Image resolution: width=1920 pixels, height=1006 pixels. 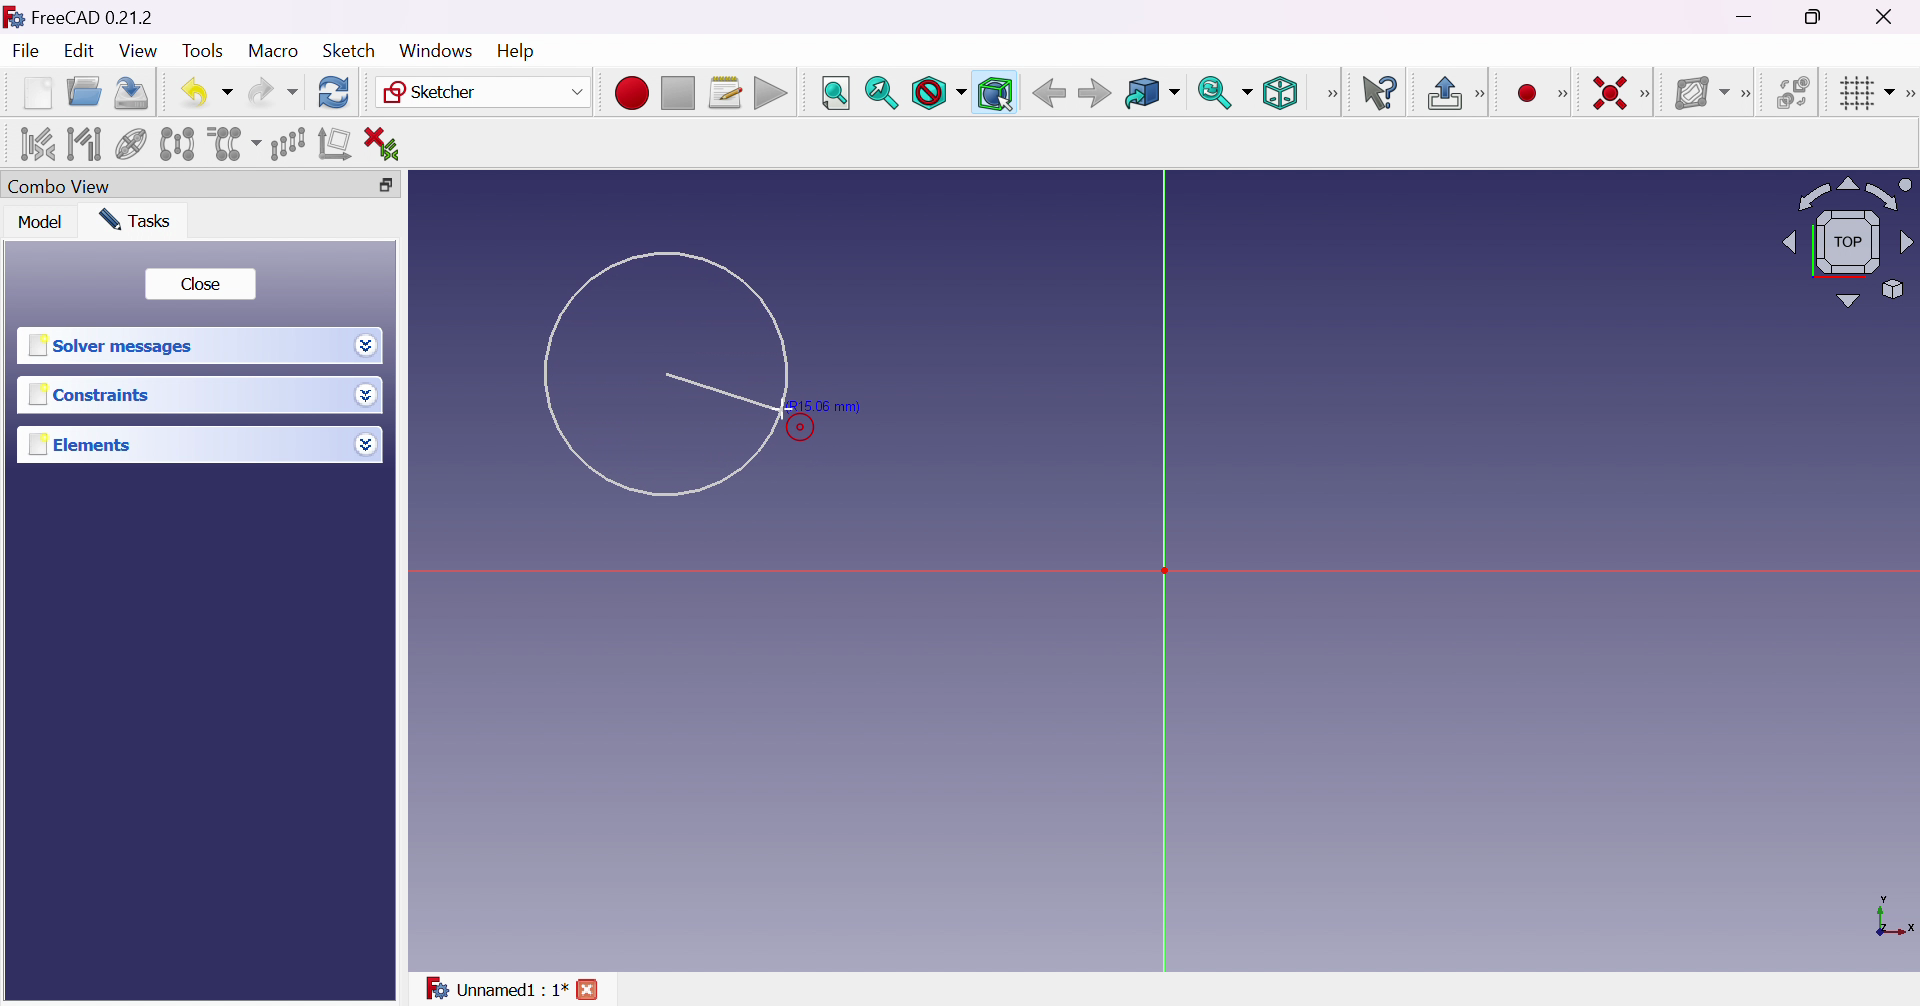 I want to click on Windows, so click(x=434, y=50).